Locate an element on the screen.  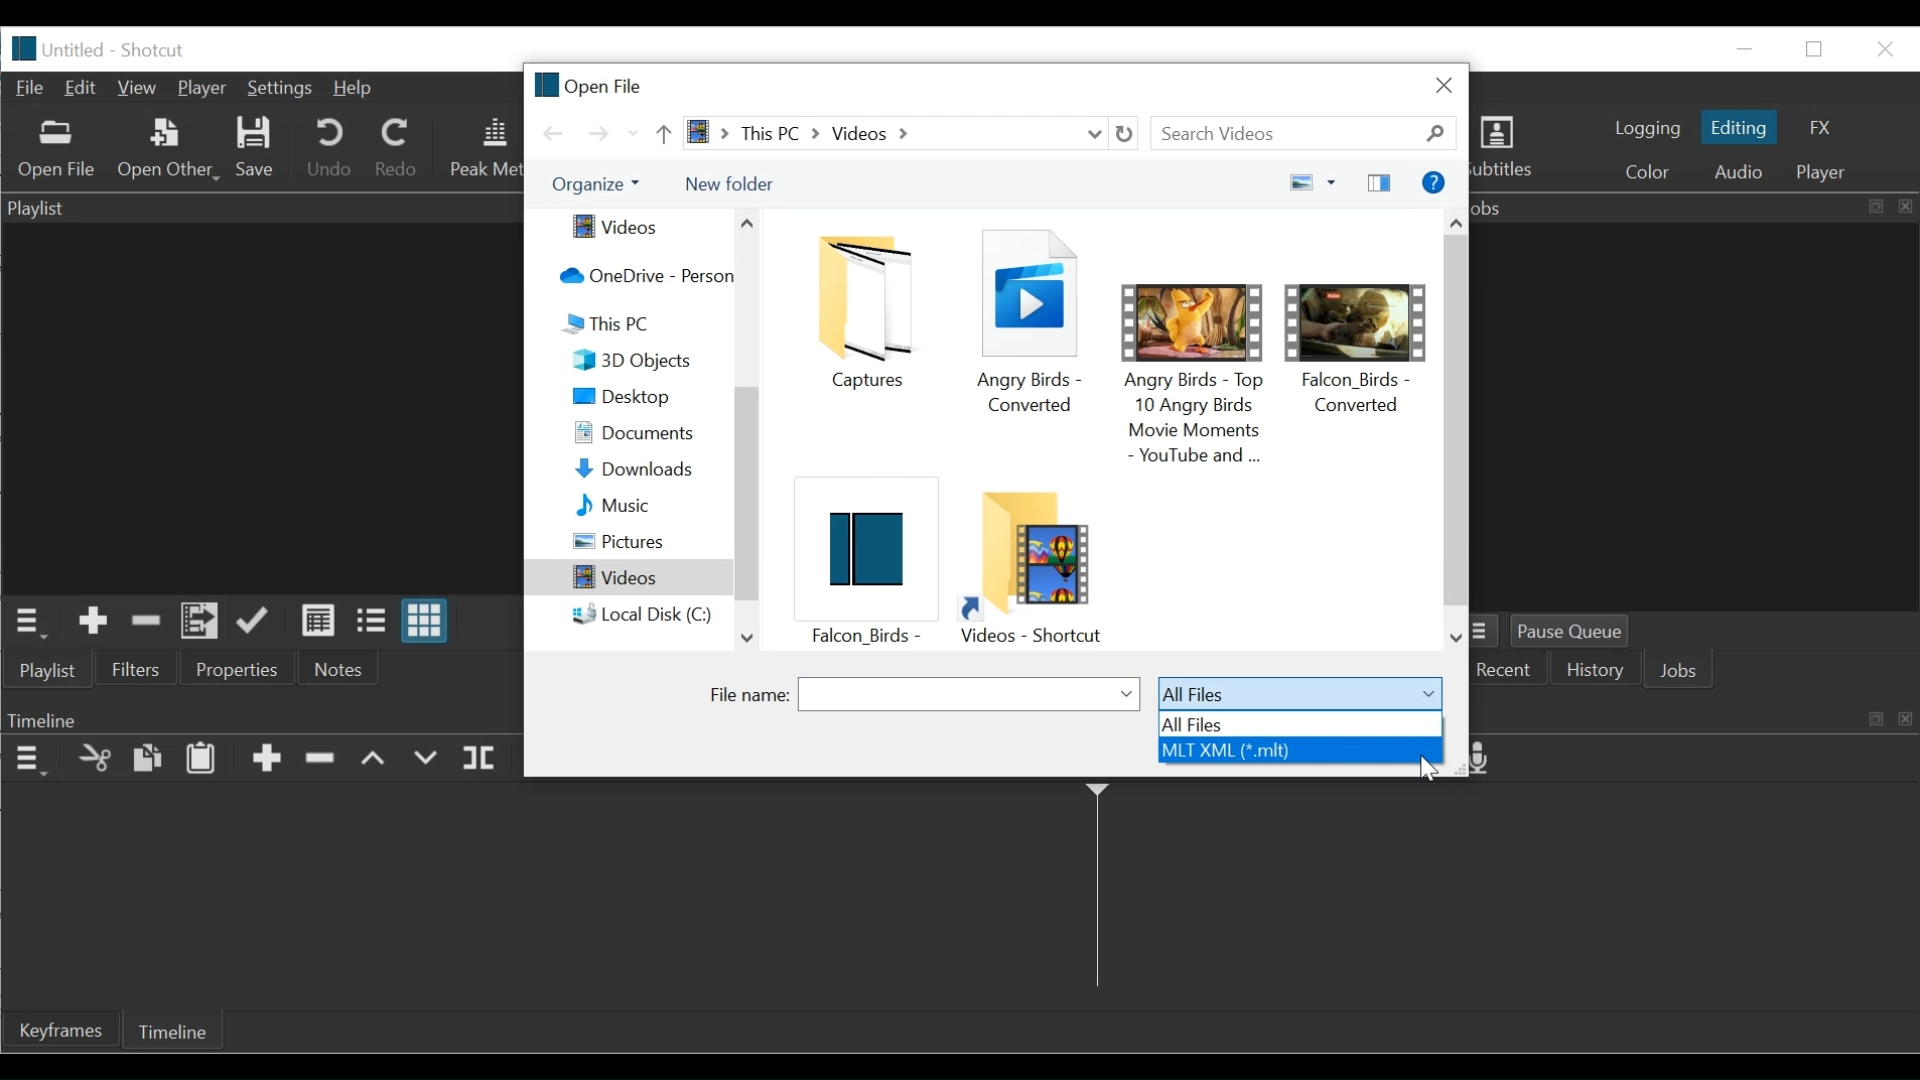
Organize is located at coordinates (593, 185).